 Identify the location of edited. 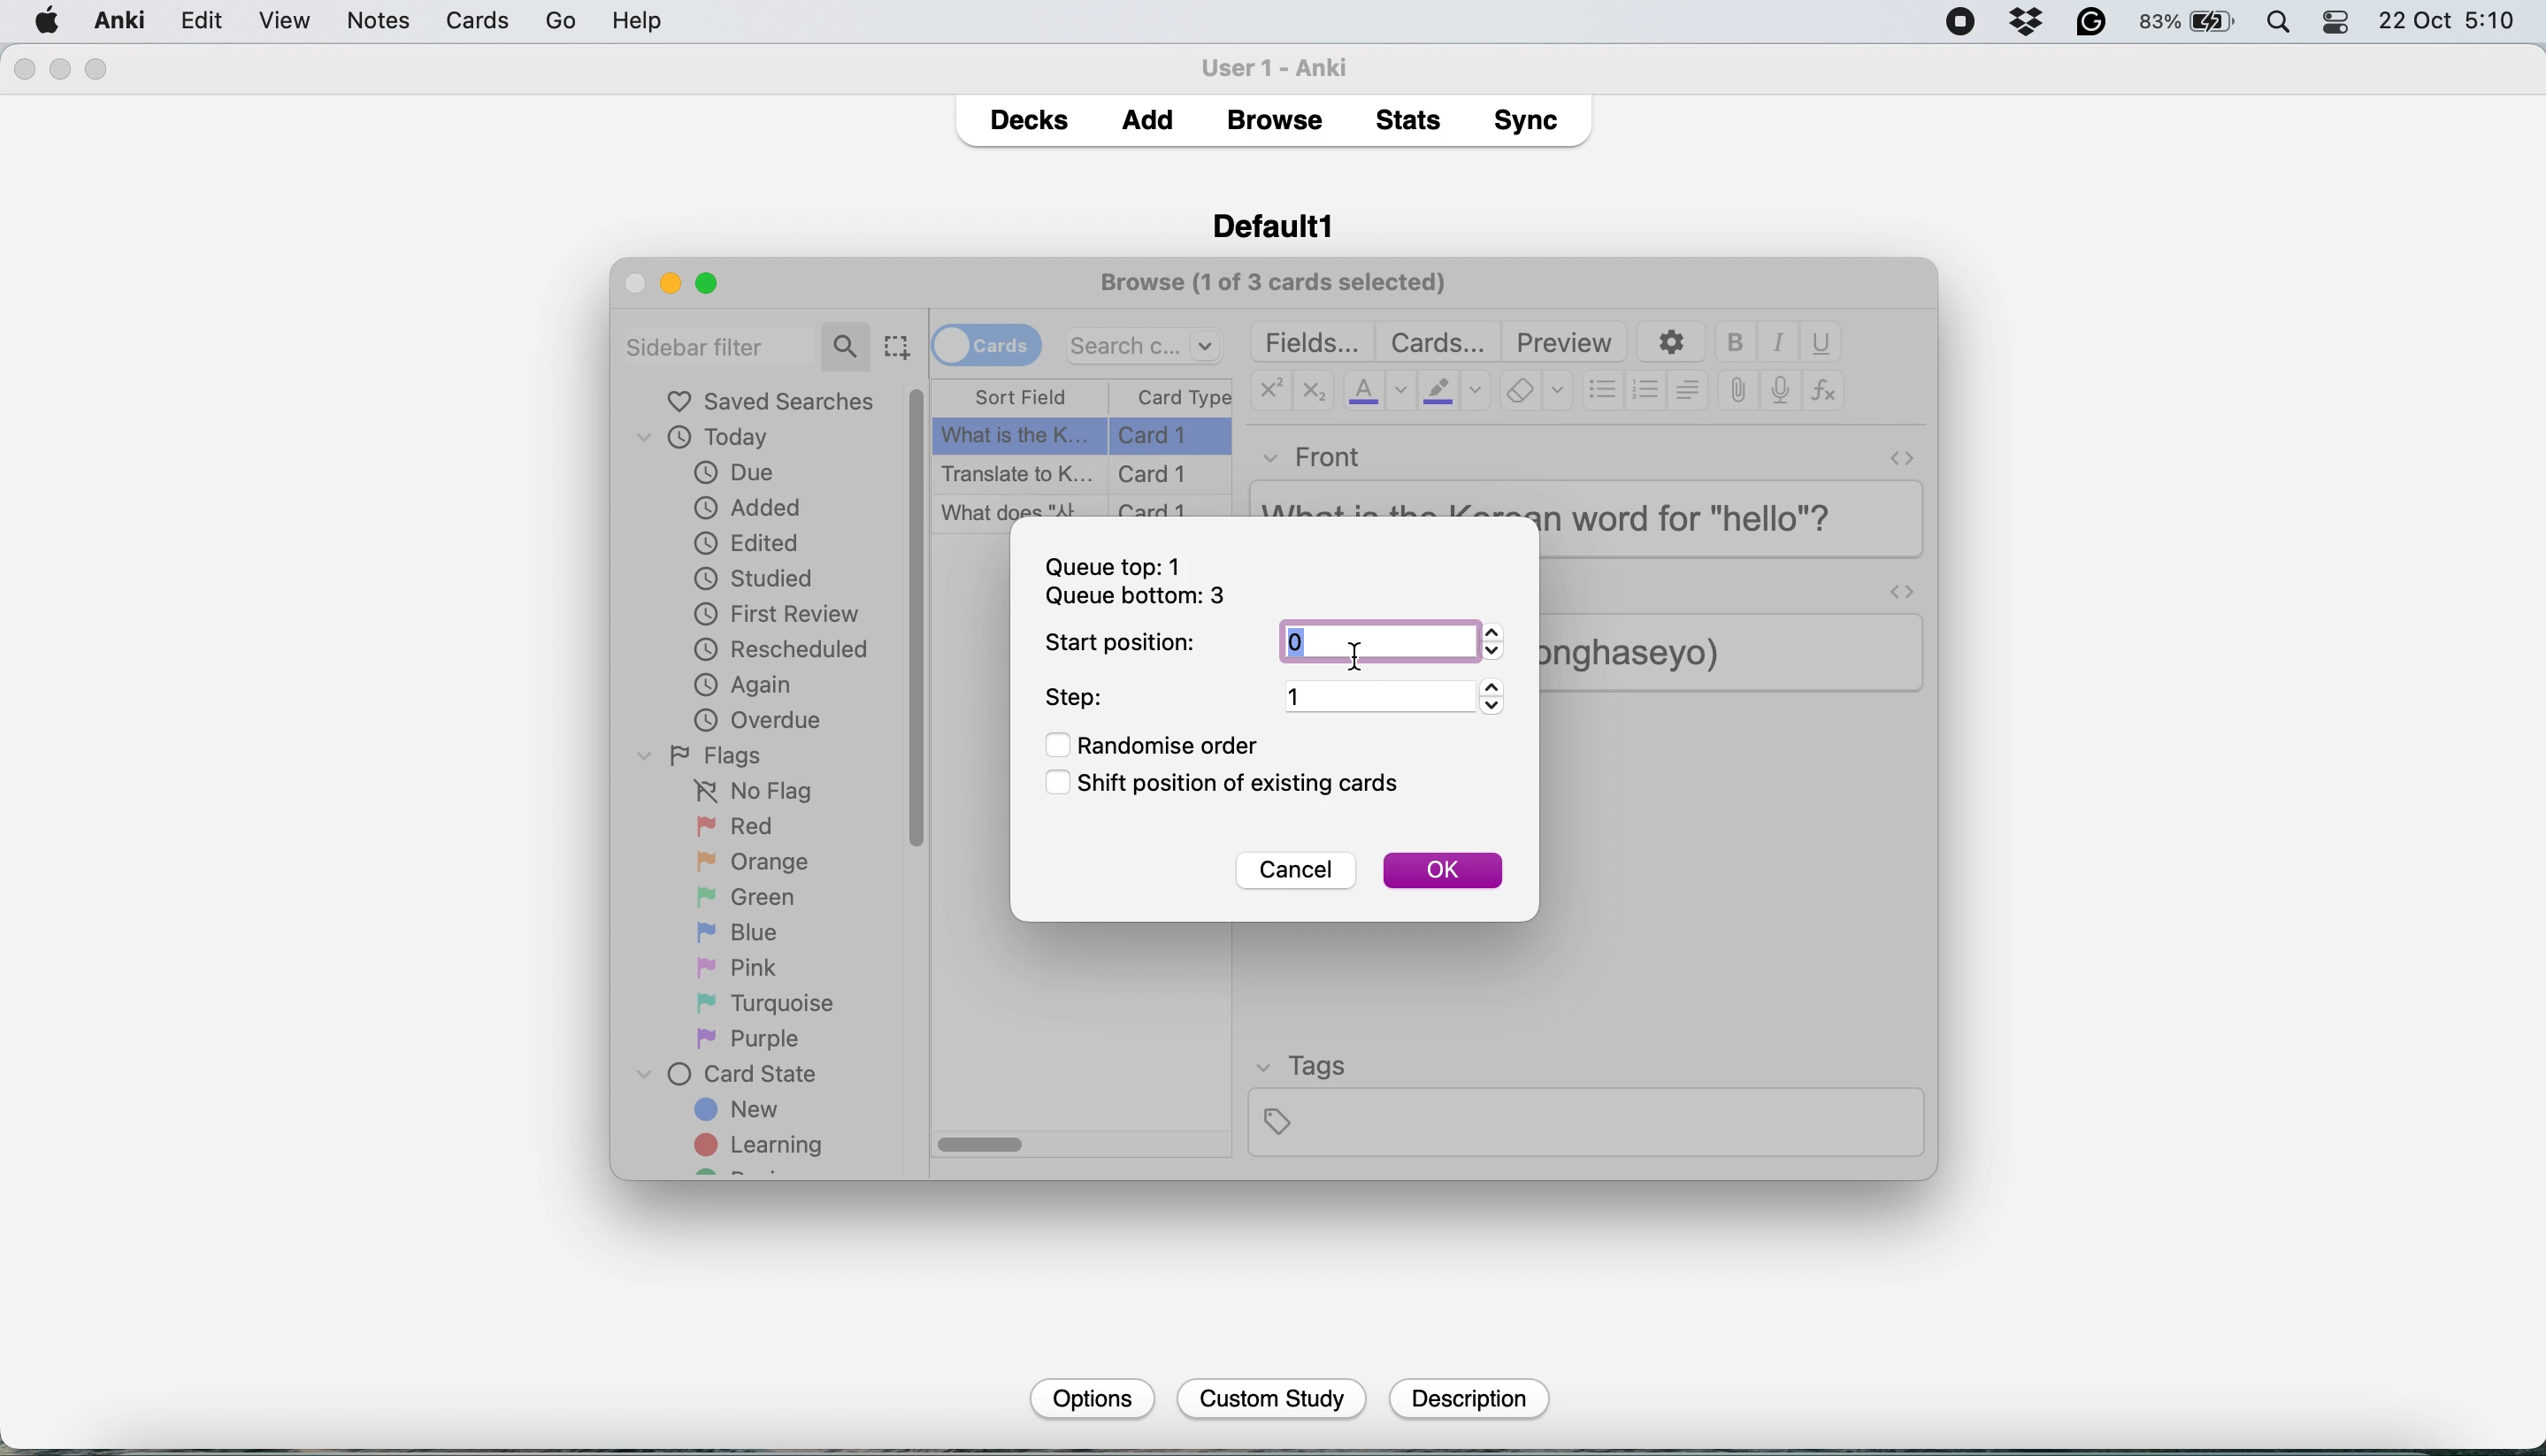
(748, 543).